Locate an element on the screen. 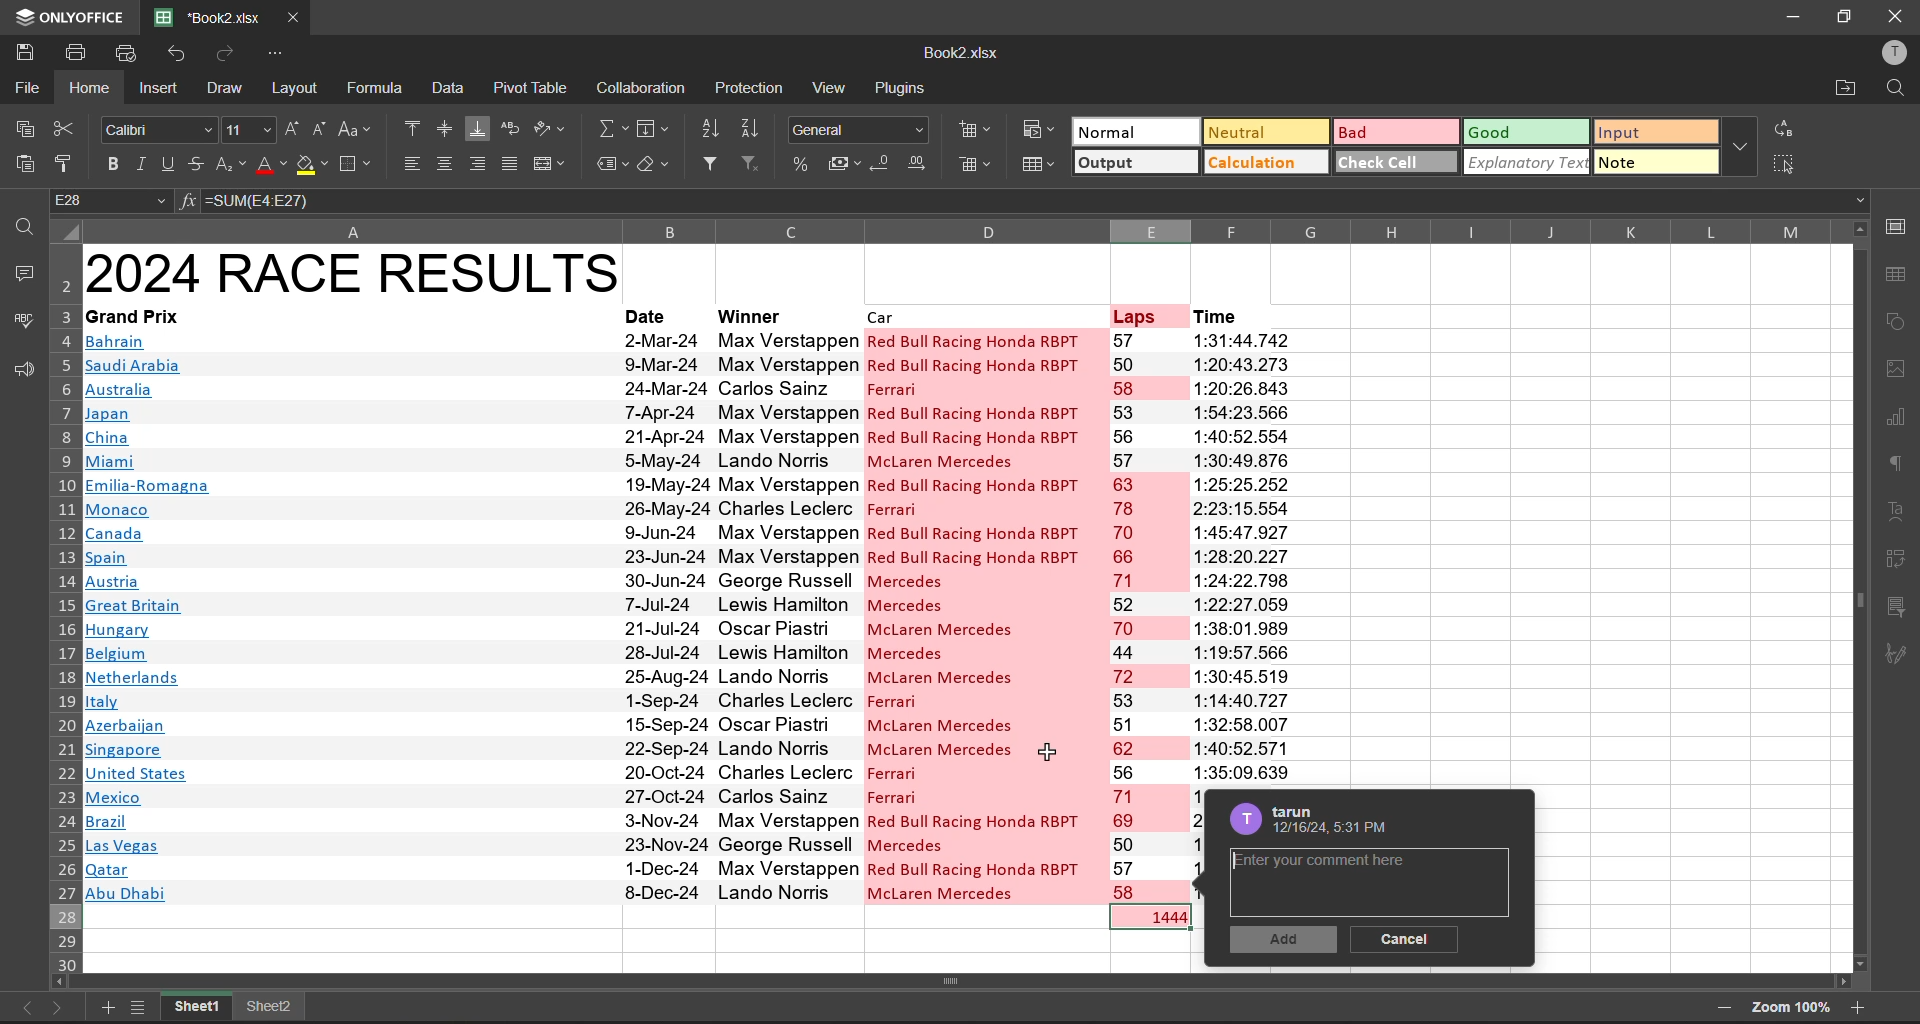  sub/superscript is located at coordinates (232, 165).